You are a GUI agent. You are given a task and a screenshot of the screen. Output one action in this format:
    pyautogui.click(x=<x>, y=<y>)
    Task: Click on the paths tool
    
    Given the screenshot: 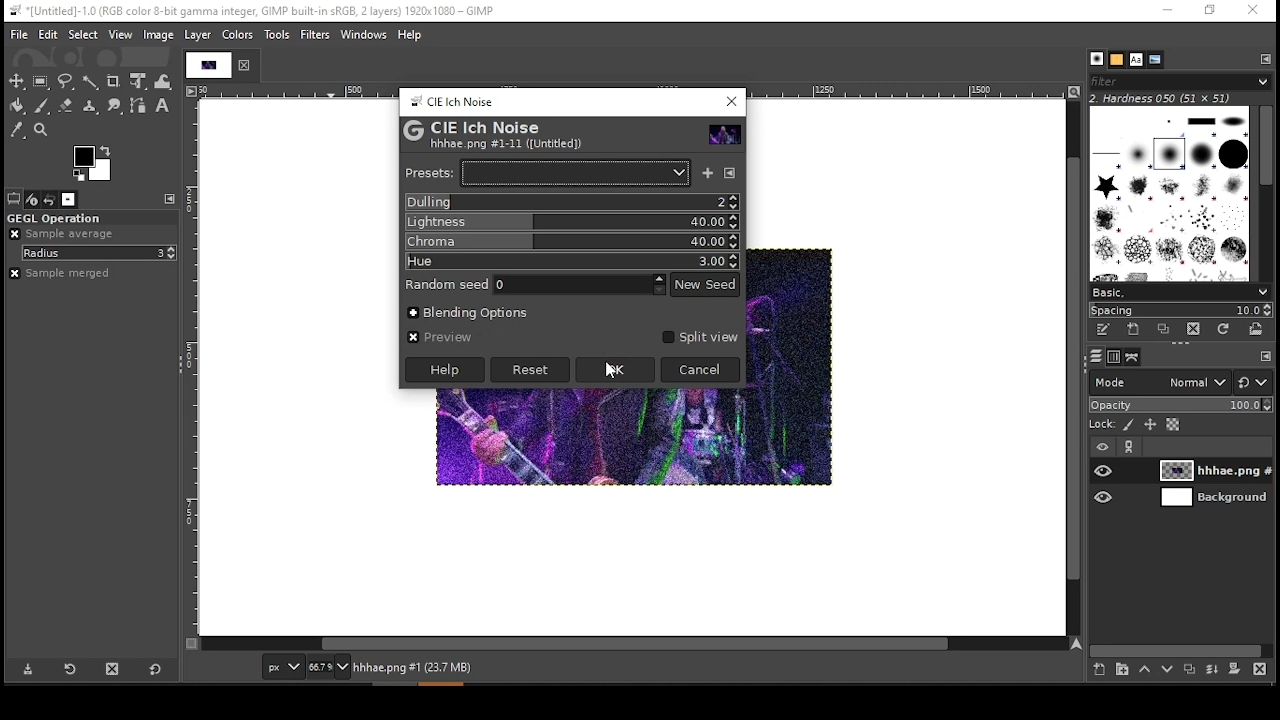 What is the action you would take?
    pyautogui.click(x=140, y=107)
    